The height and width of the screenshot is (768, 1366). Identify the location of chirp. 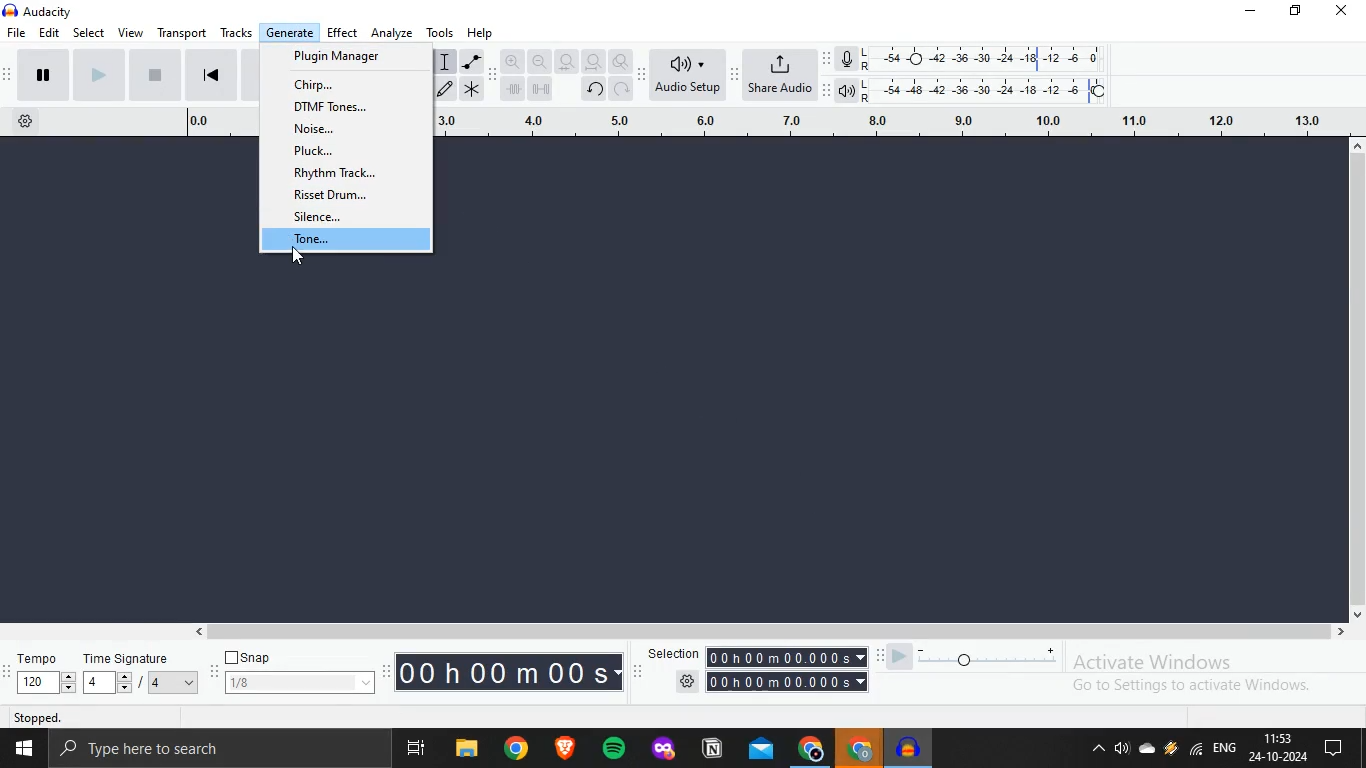
(344, 82).